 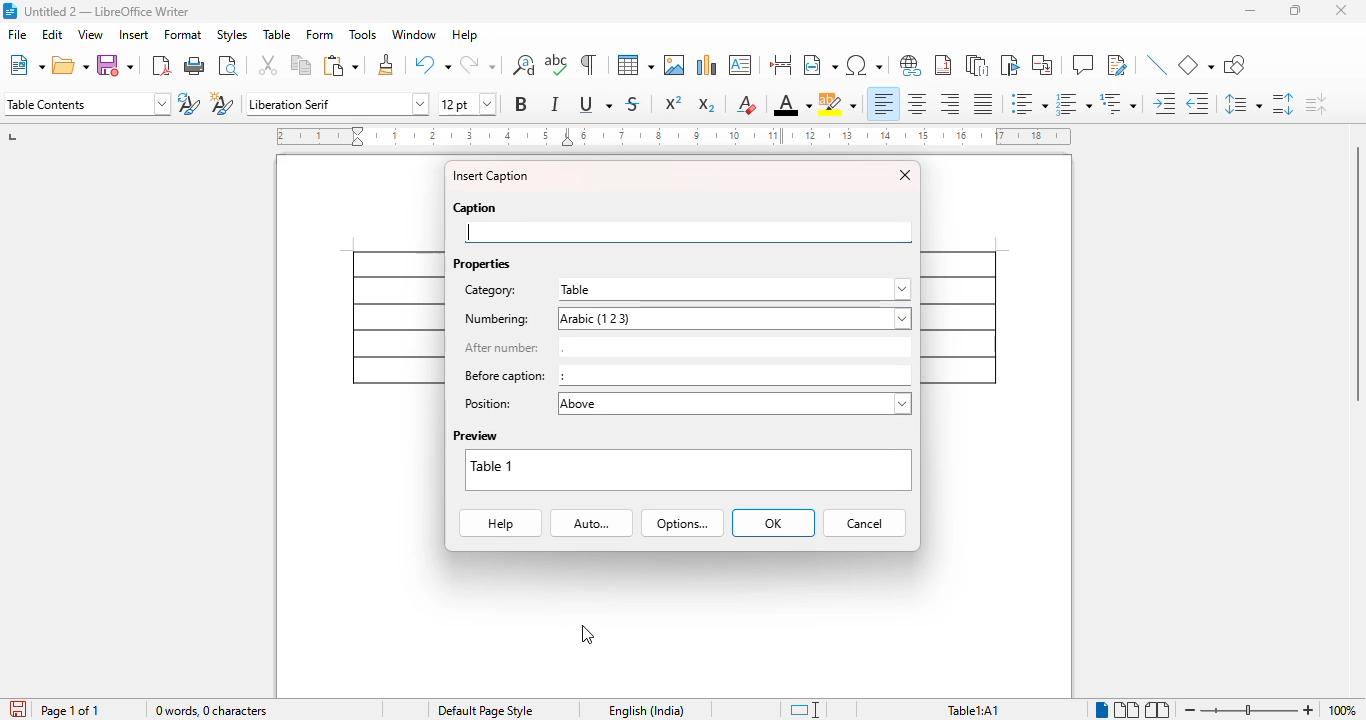 What do you see at coordinates (1164, 103) in the screenshot?
I see `increase indent` at bounding box center [1164, 103].